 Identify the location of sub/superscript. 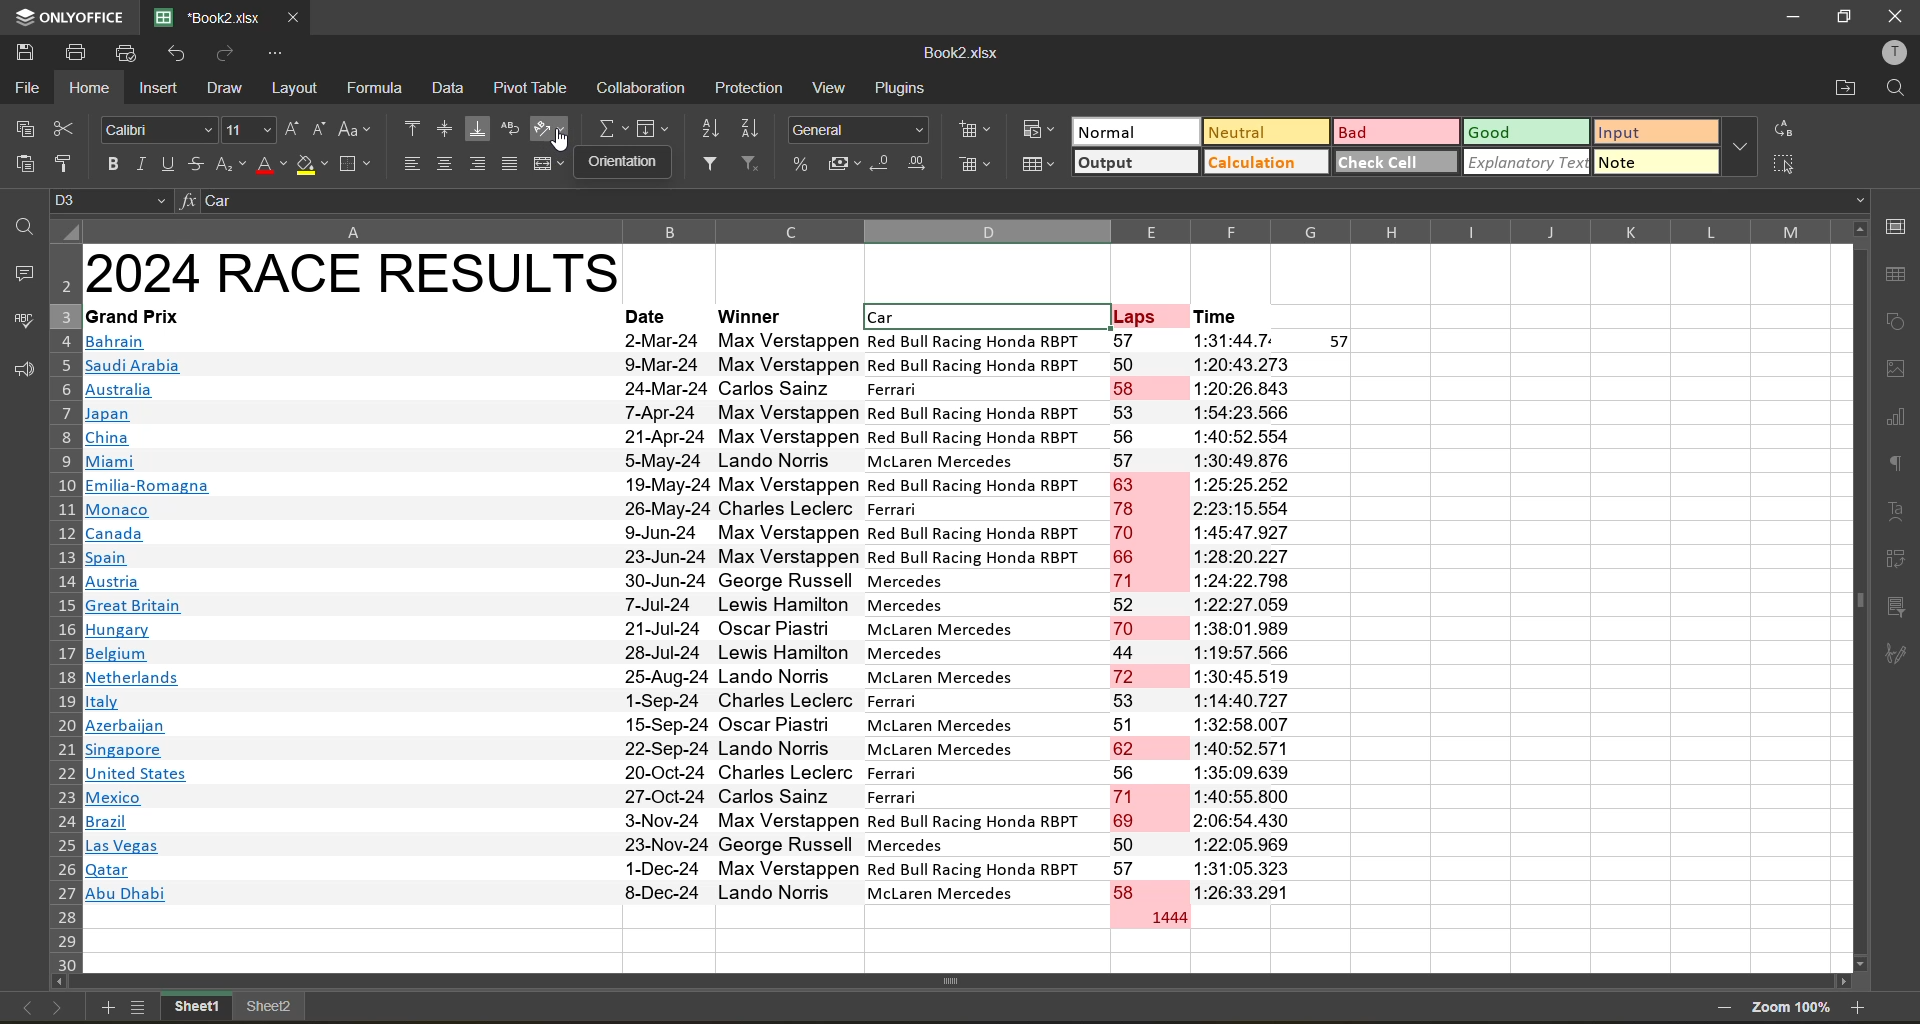
(229, 165).